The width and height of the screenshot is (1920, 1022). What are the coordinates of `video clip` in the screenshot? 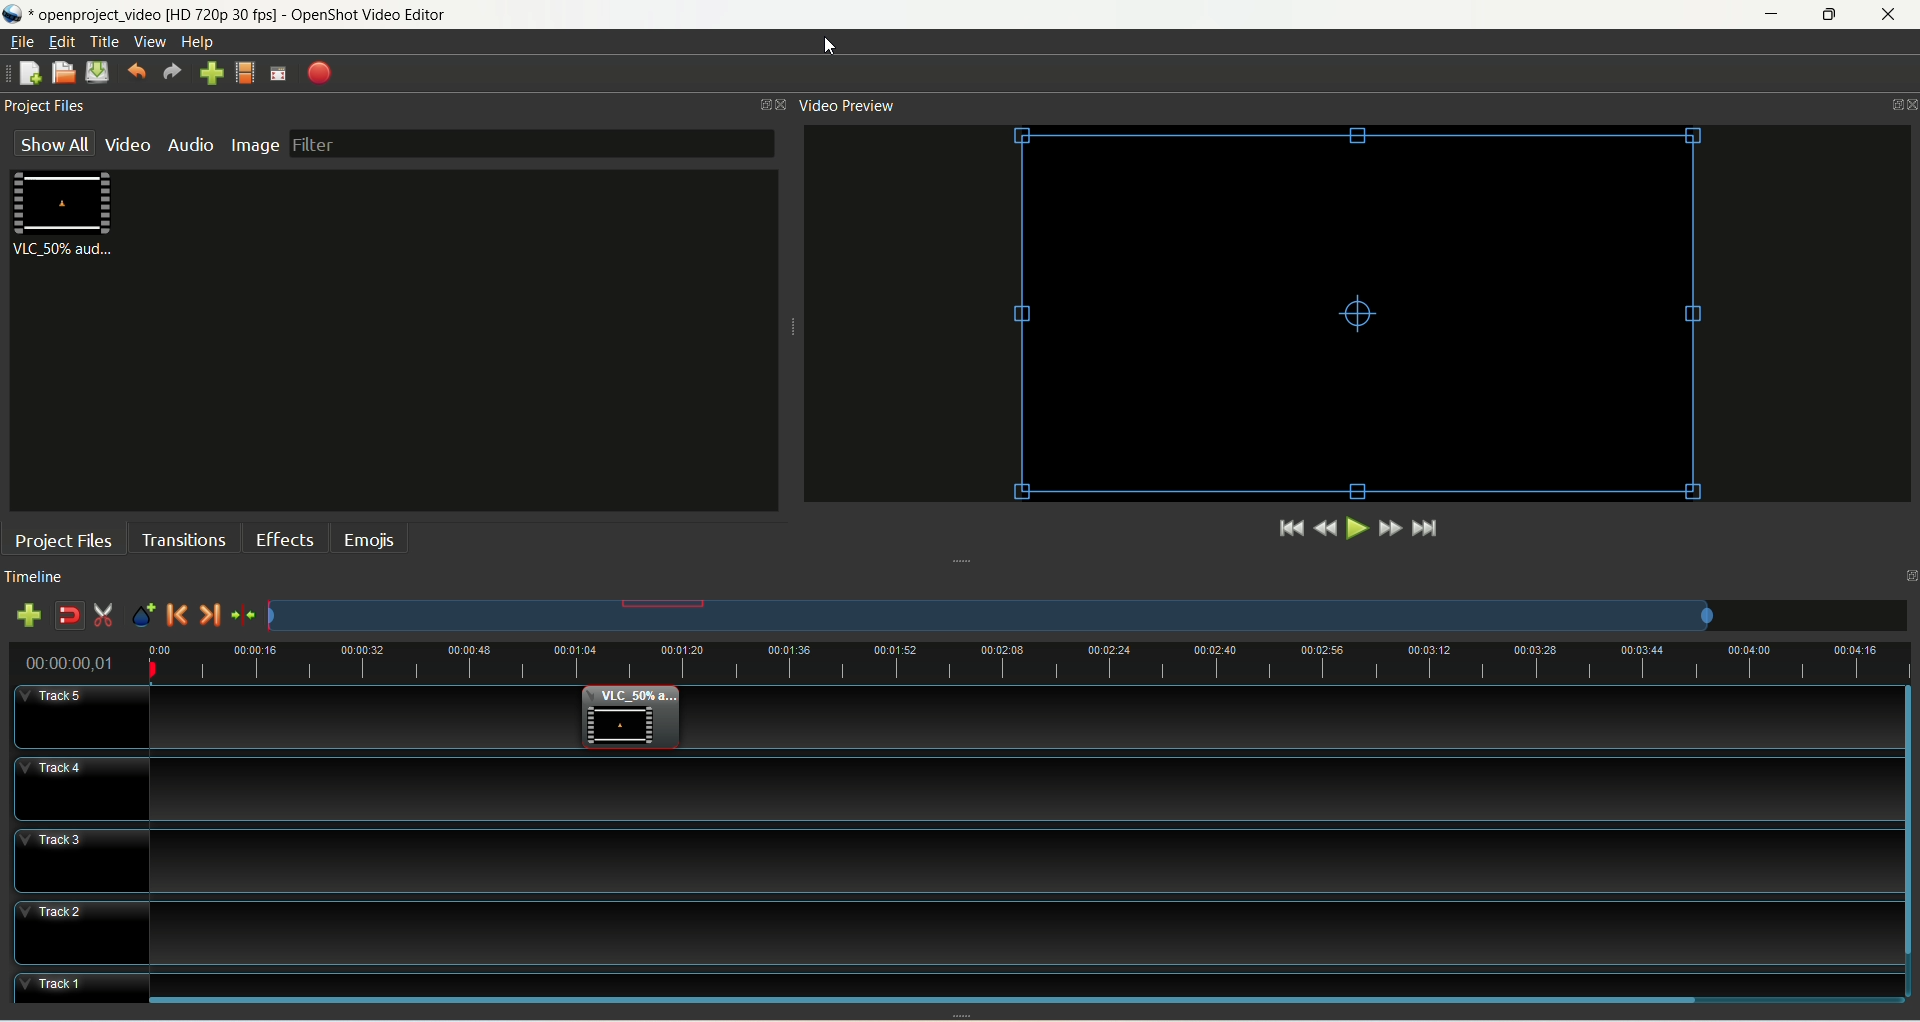 It's located at (1361, 315).